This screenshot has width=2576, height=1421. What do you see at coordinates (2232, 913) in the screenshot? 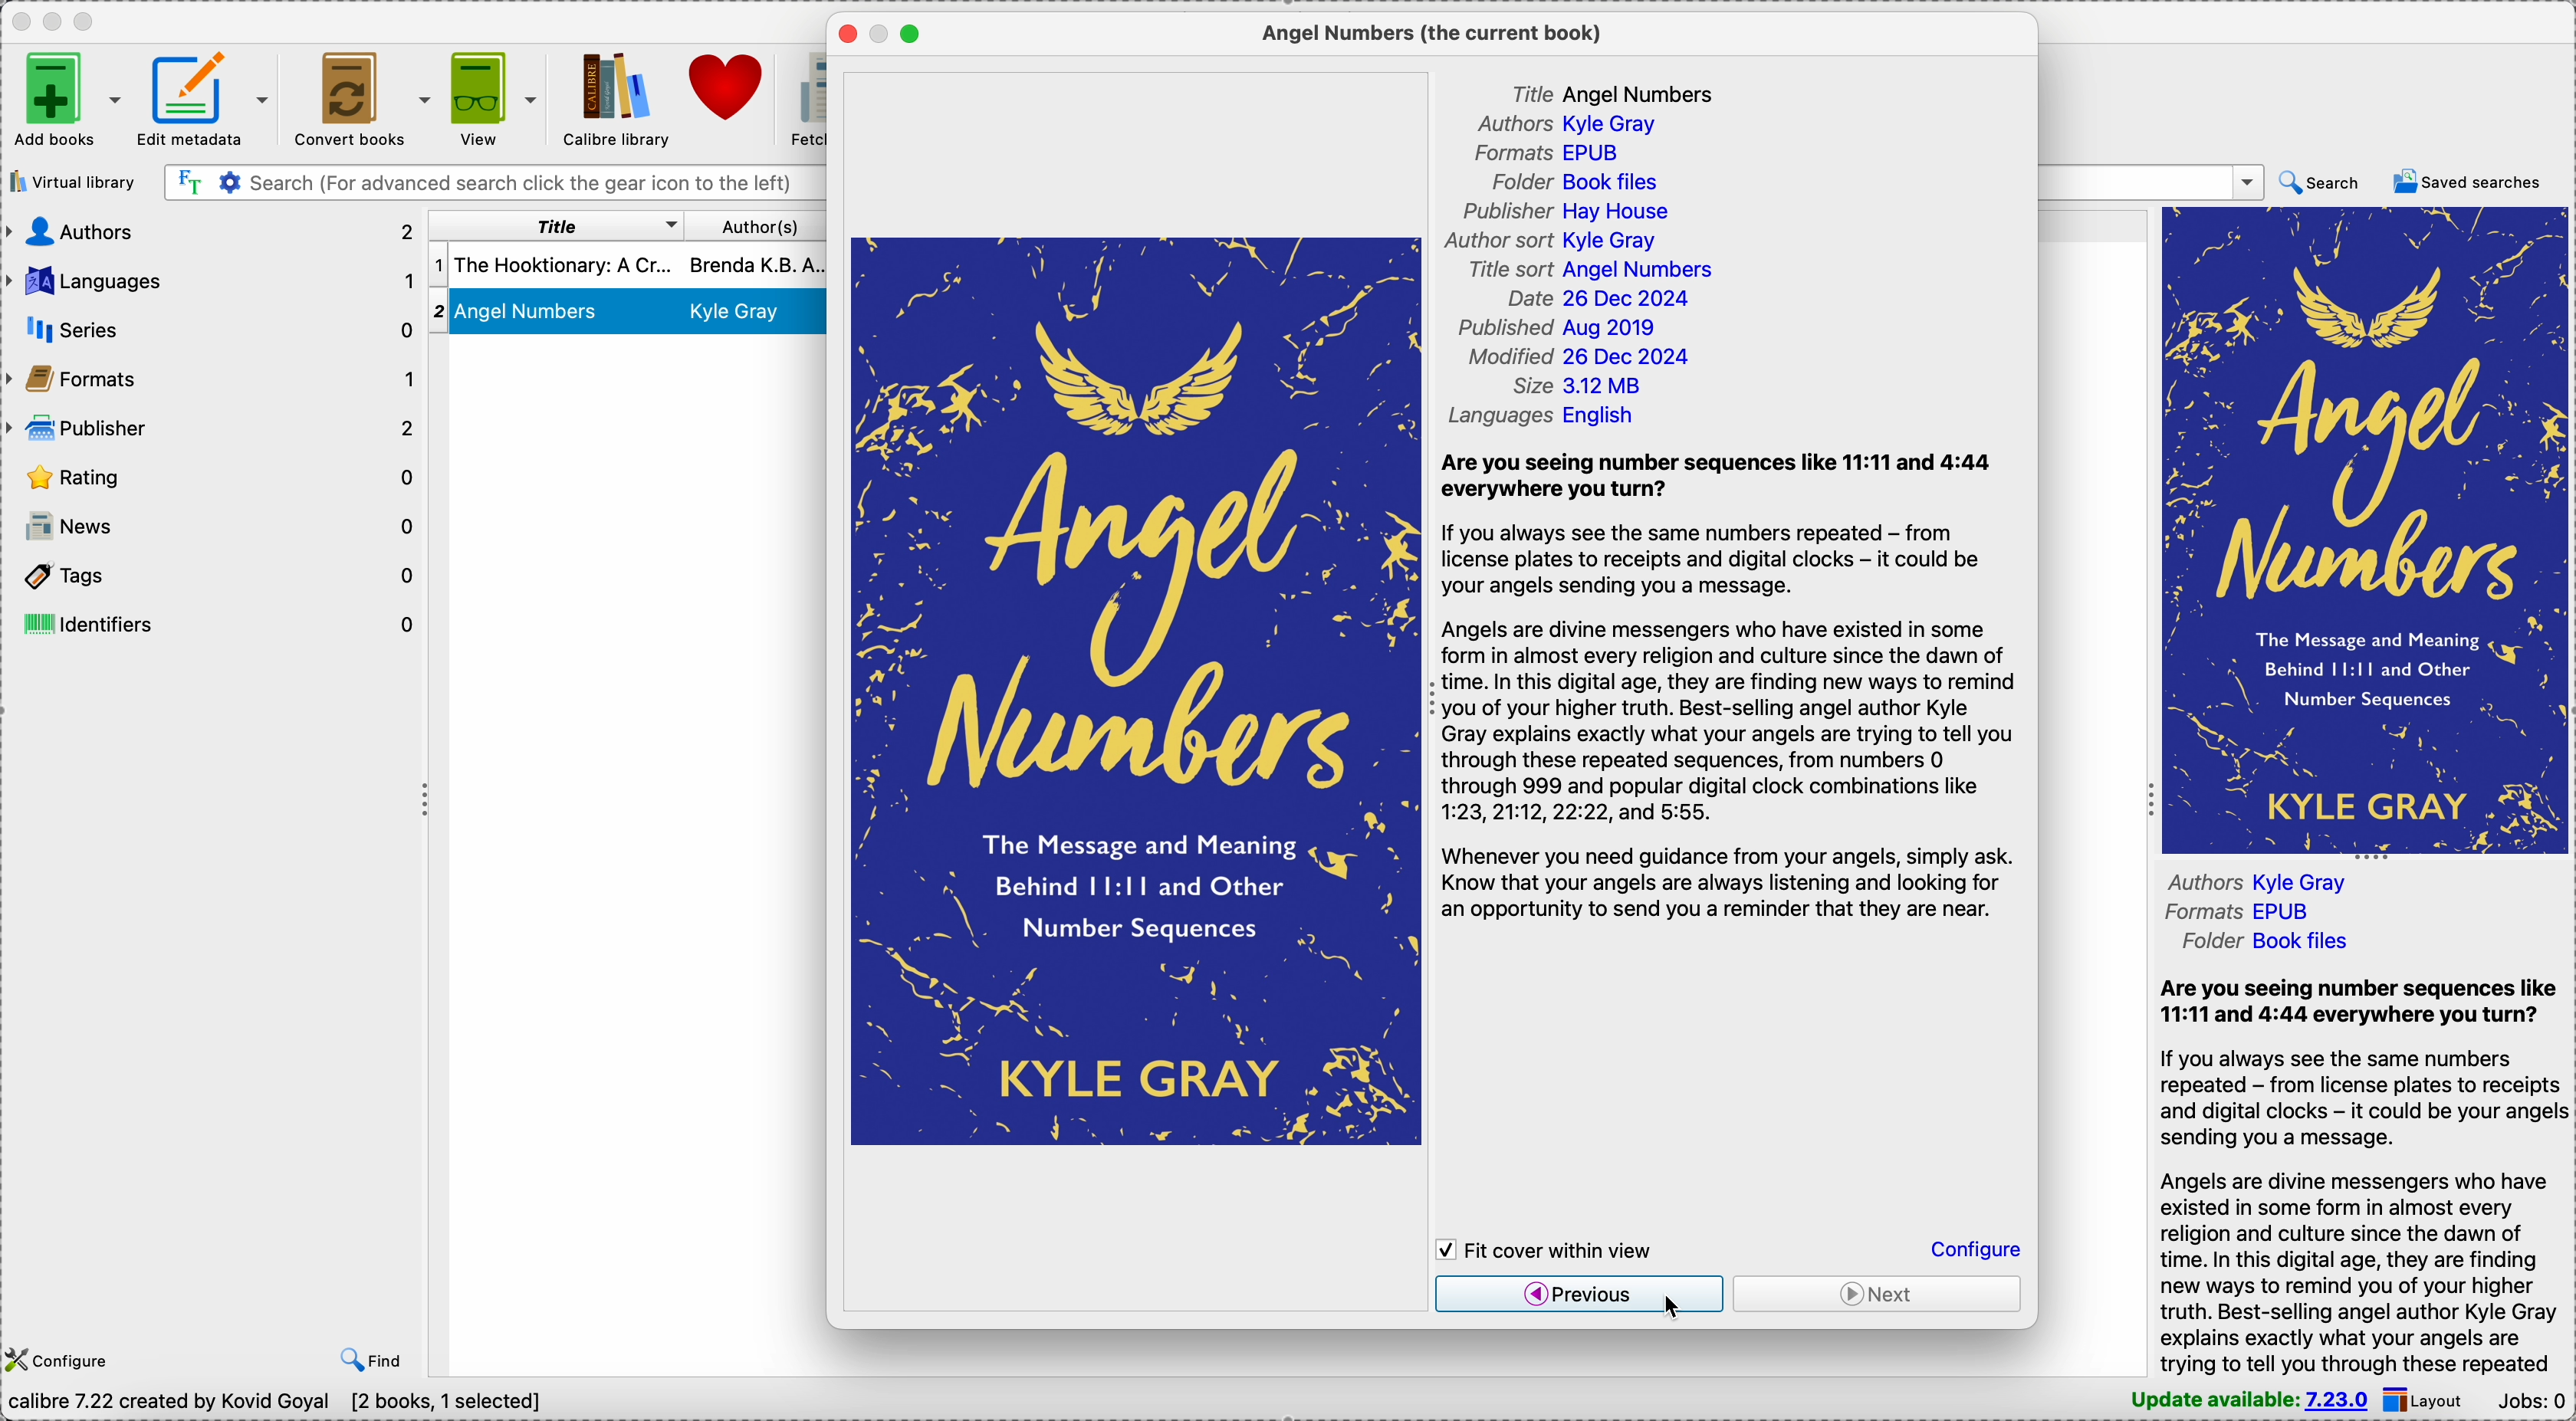
I see `formats` at bounding box center [2232, 913].